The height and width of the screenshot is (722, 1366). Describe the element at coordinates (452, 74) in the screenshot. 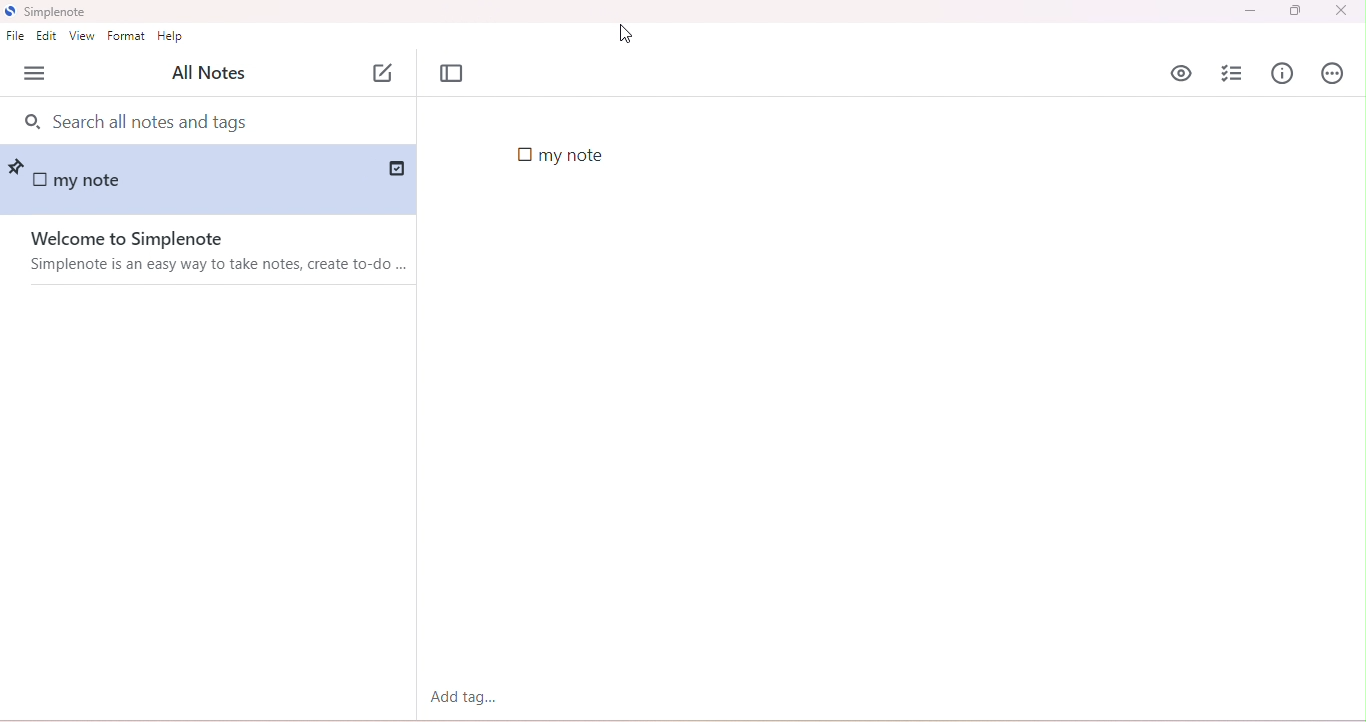

I see `toggle focus mode` at that location.